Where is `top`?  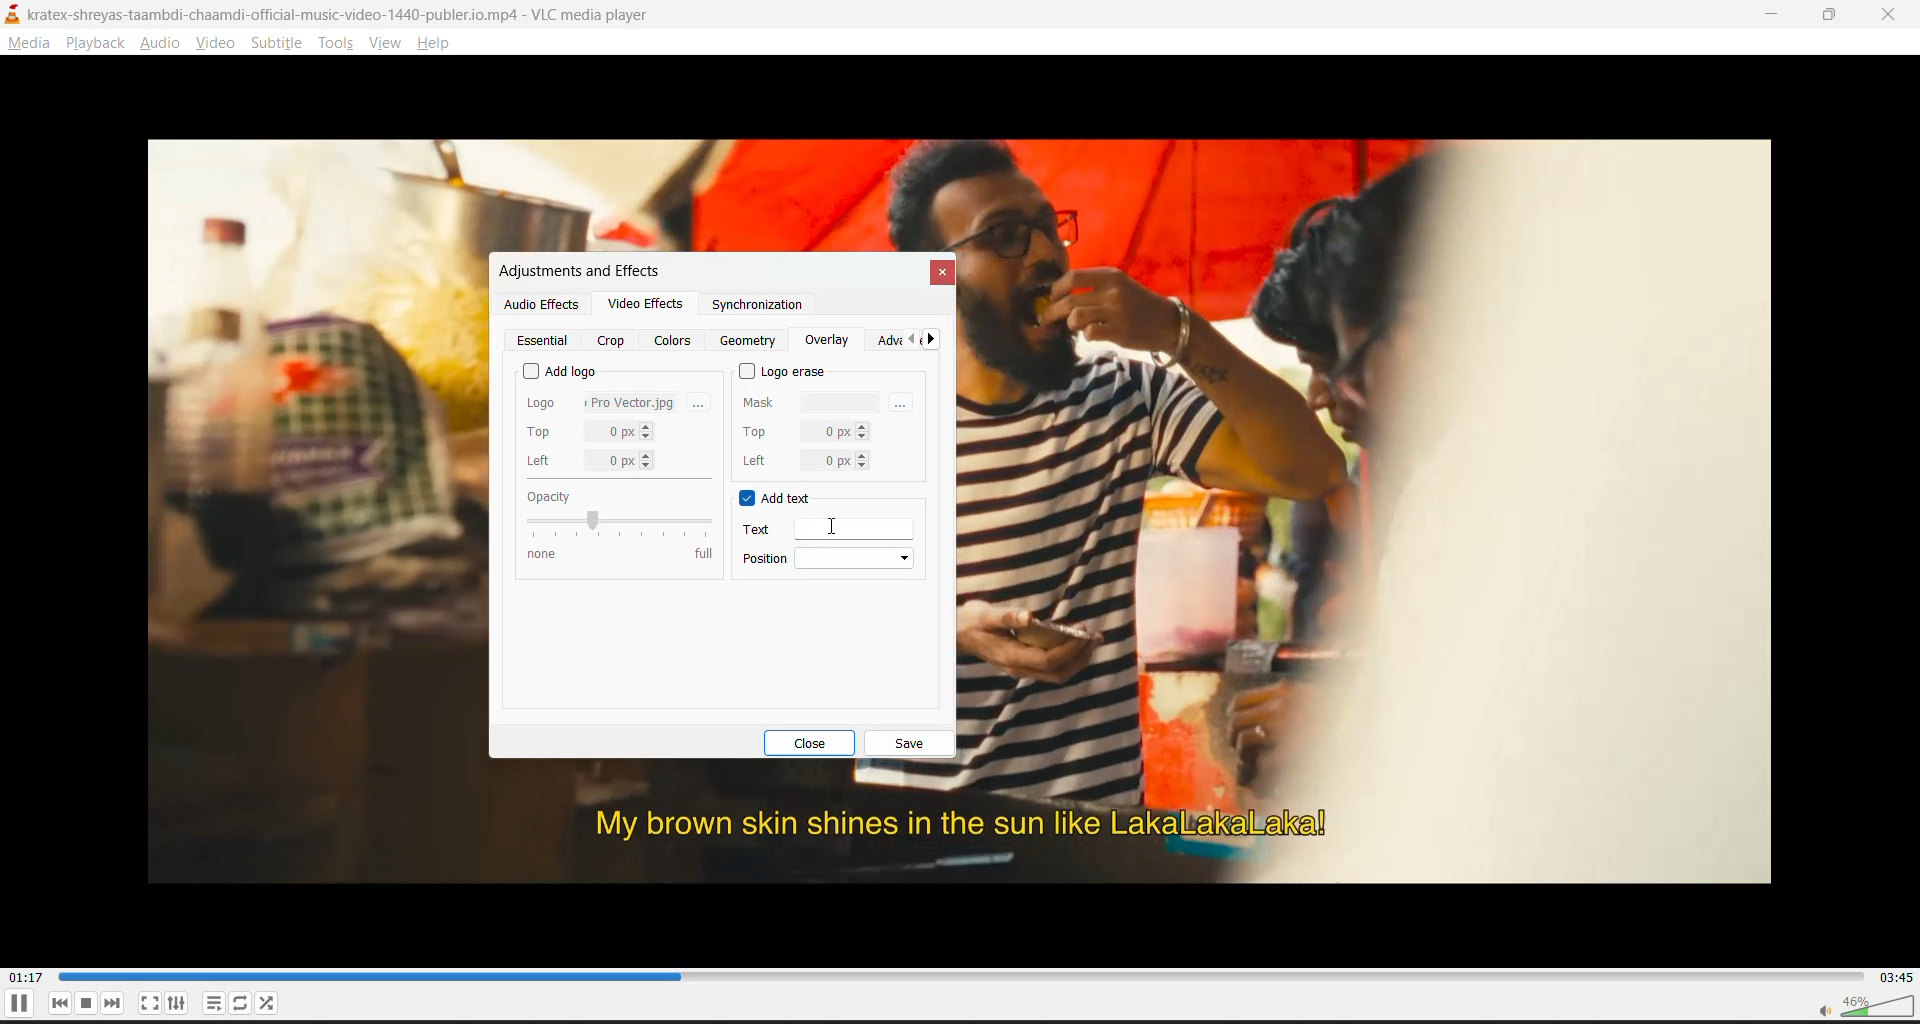 top is located at coordinates (805, 429).